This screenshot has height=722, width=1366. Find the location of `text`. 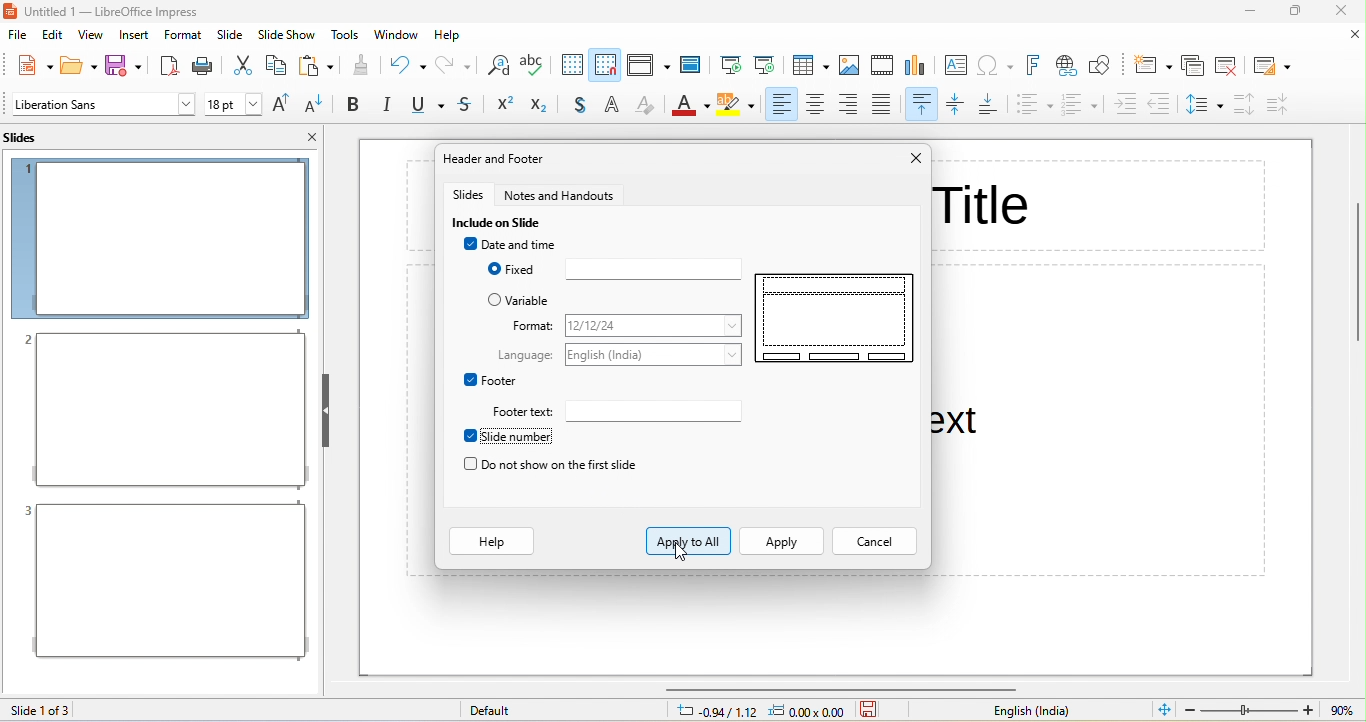

text is located at coordinates (525, 411).